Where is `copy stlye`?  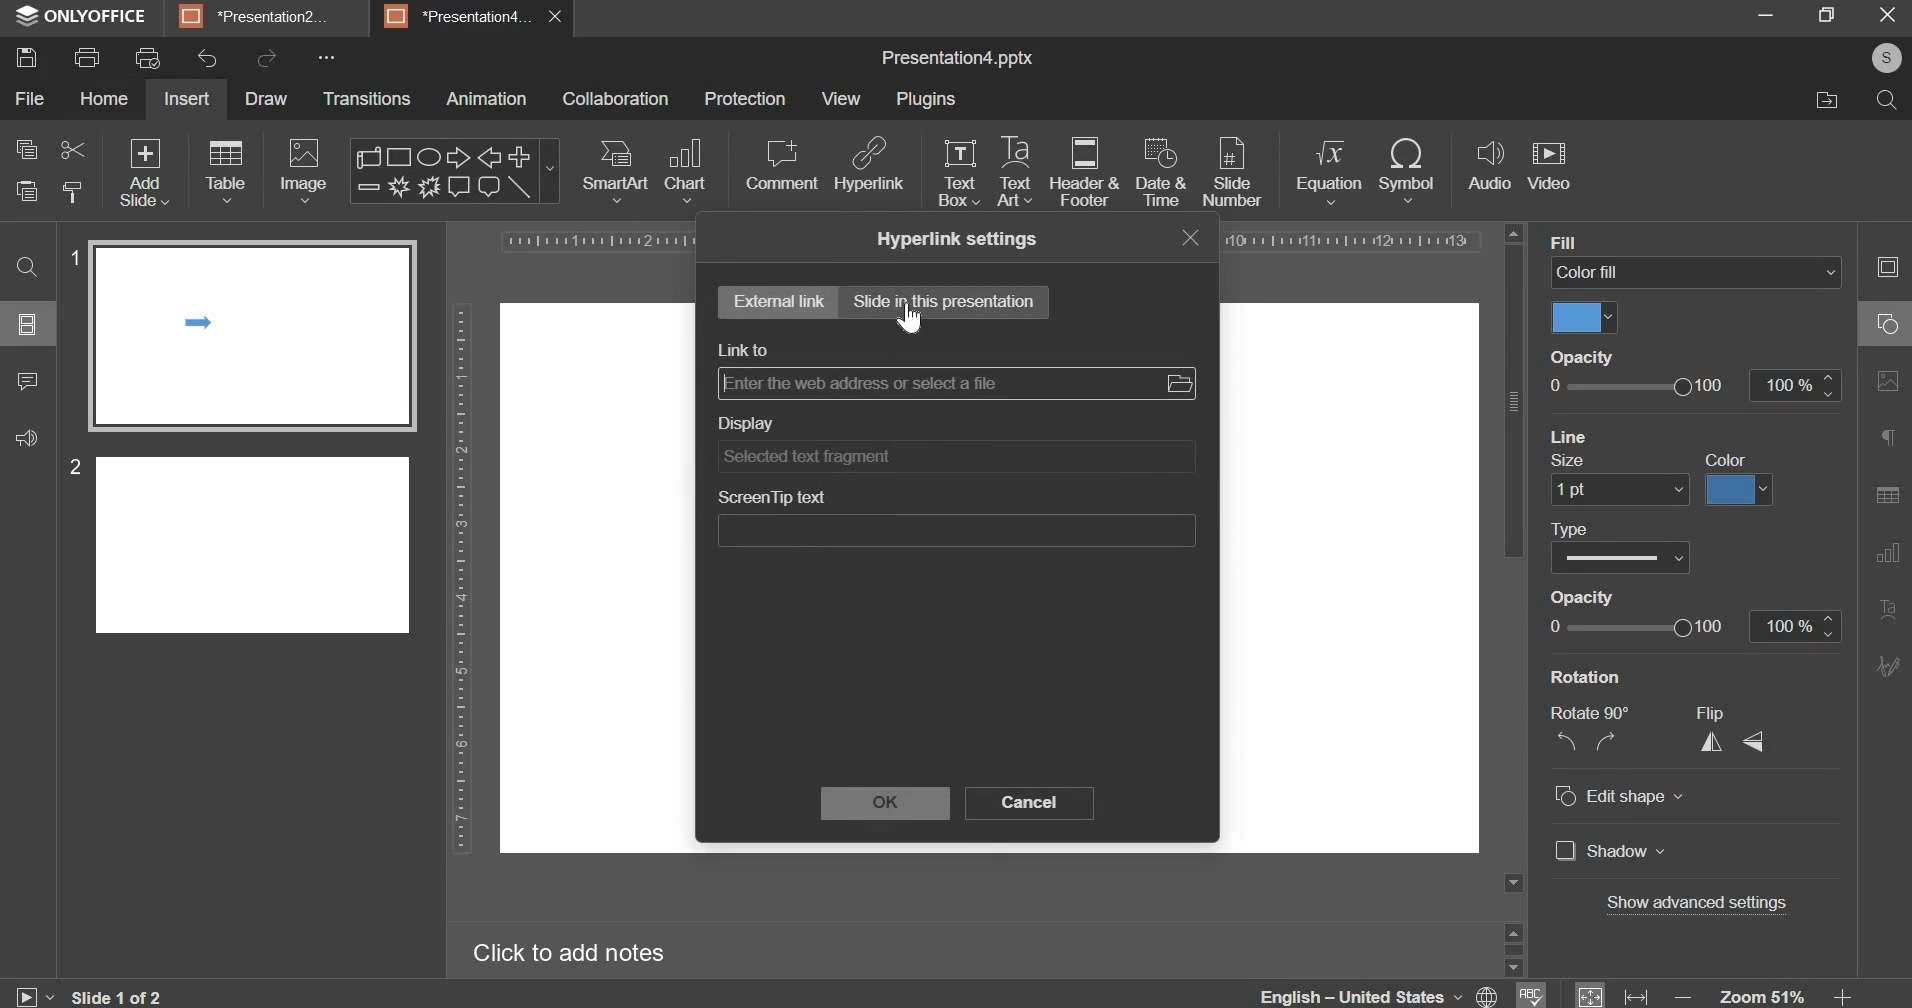
copy stlye is located at coordinates (71, 190).